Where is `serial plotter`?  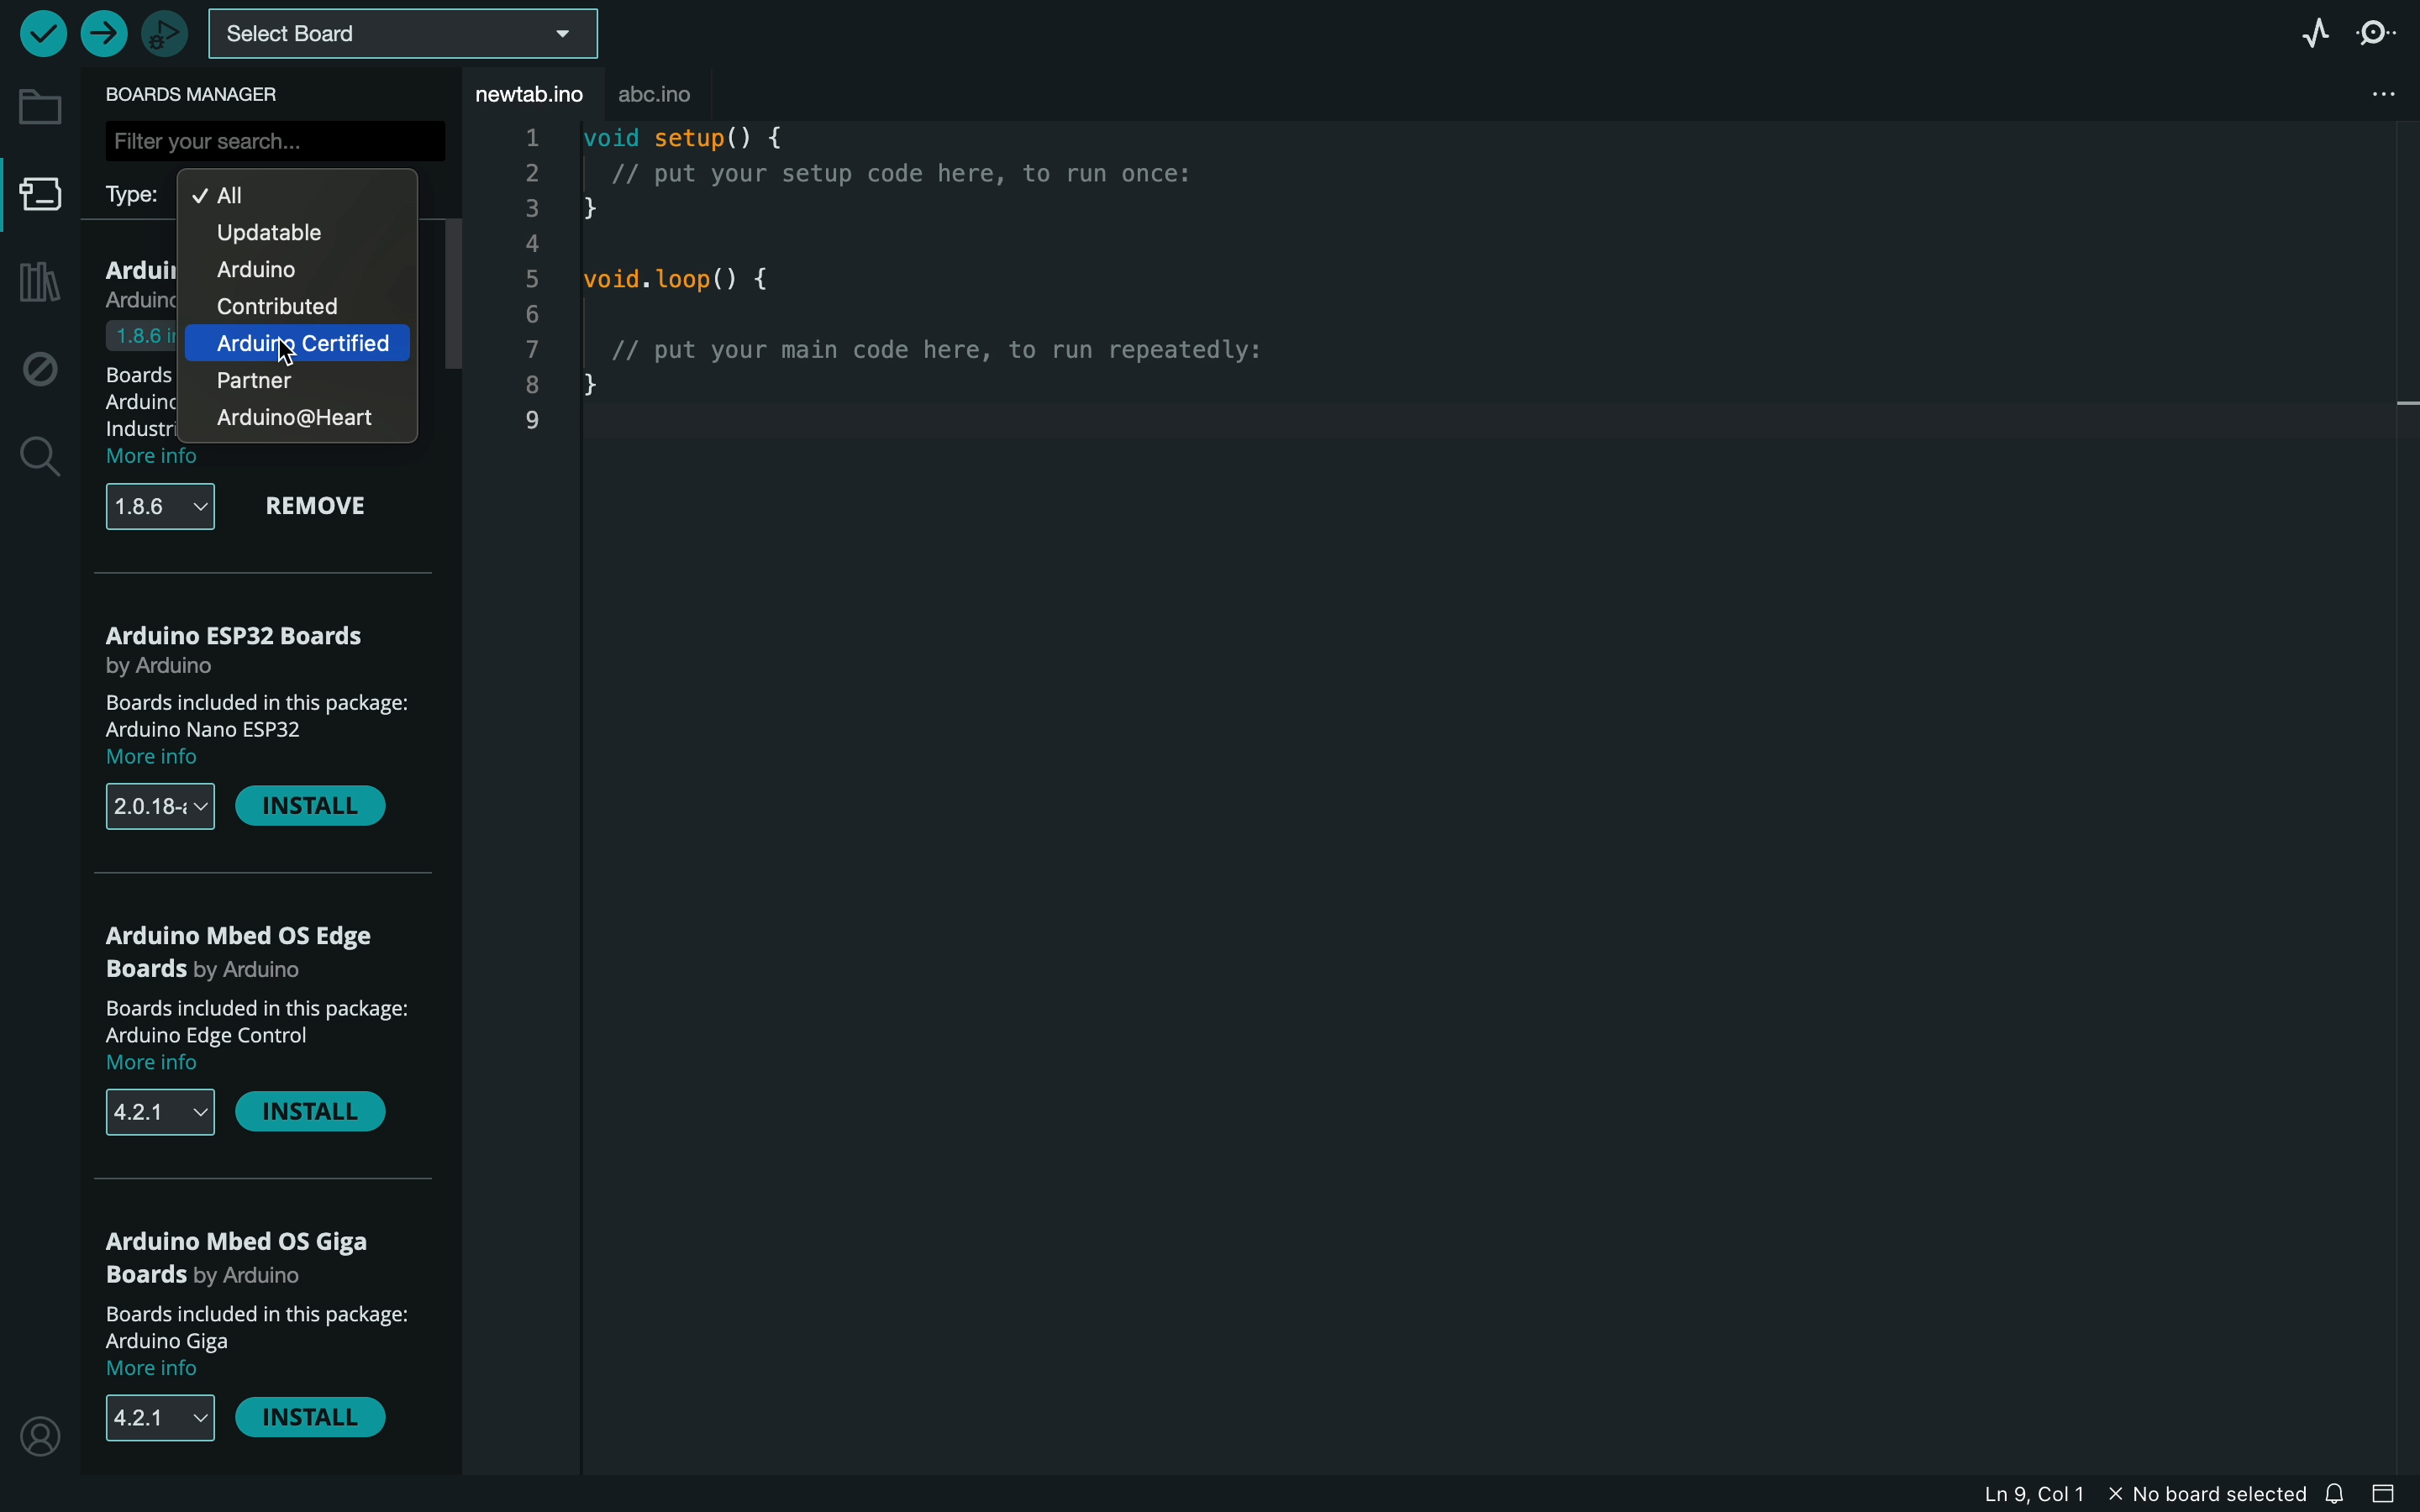 serial plotter is located at coordinates (2312, 35).